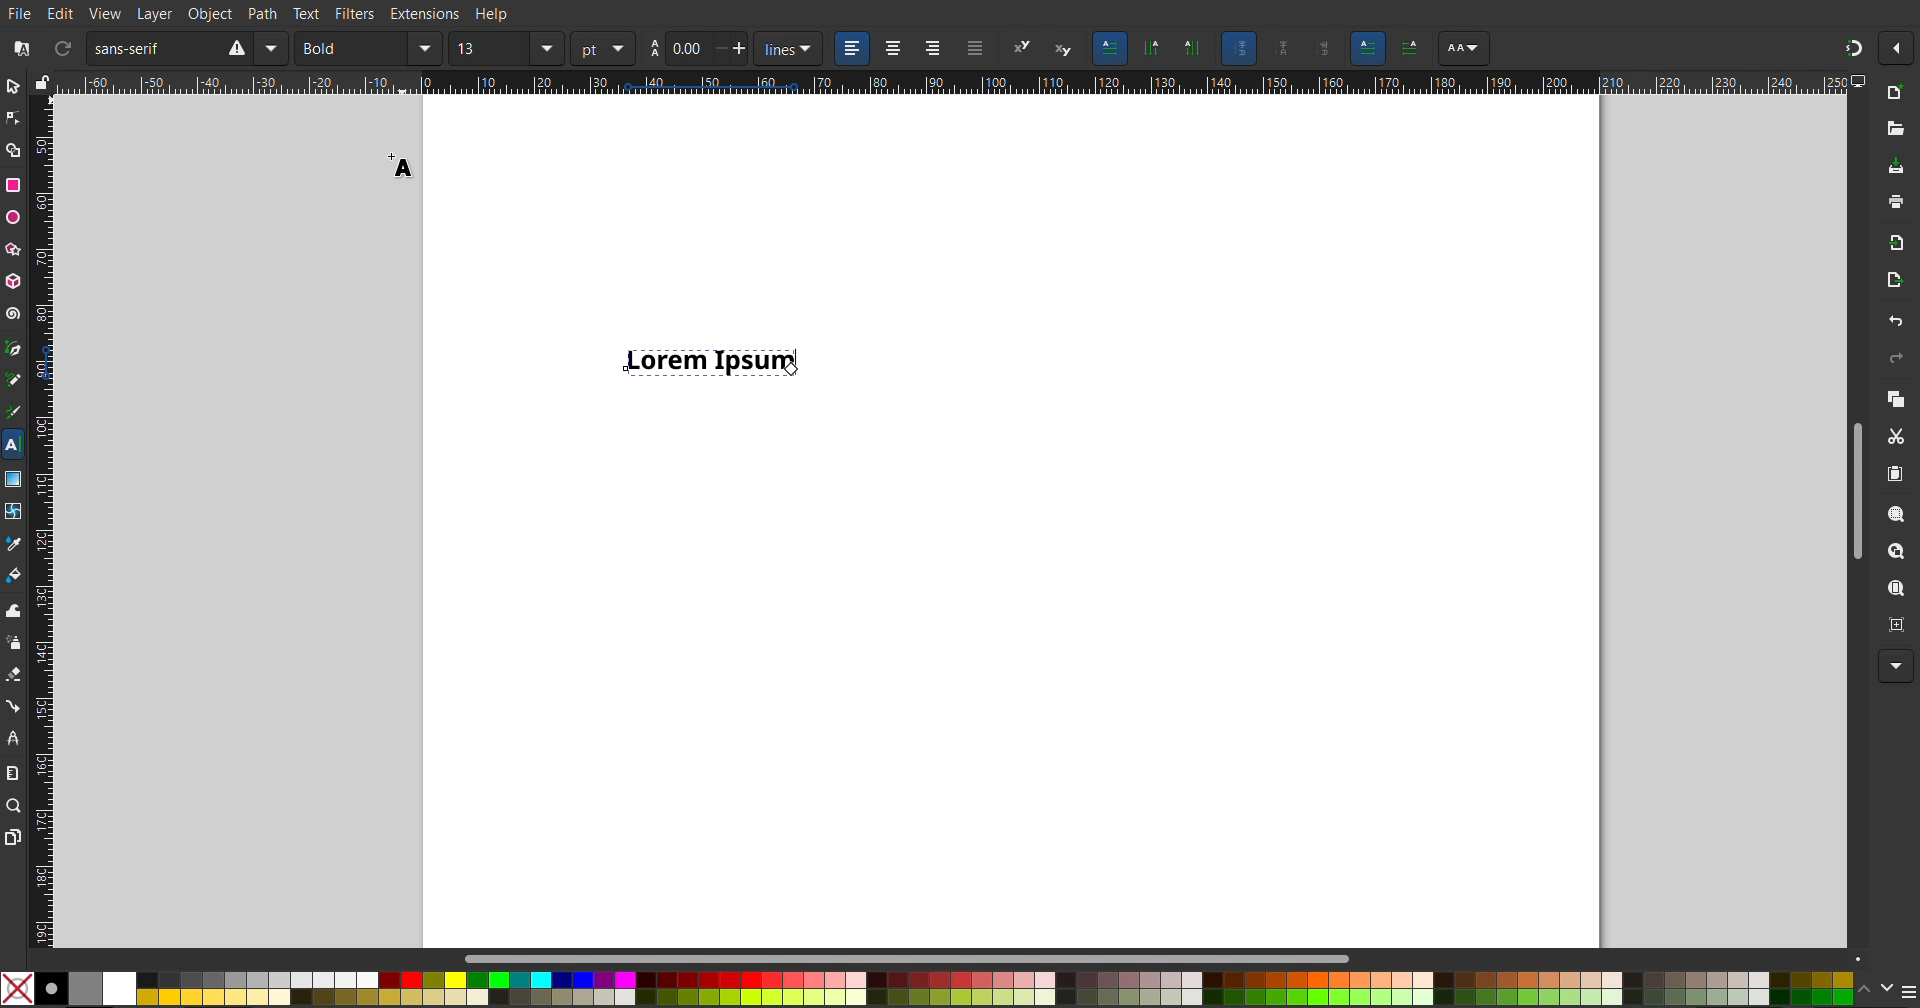 This screenshot has height=1008, width=1920. Describe the element at coordinates (367, 50) in the screenshot. I see `Font Style` at that location.